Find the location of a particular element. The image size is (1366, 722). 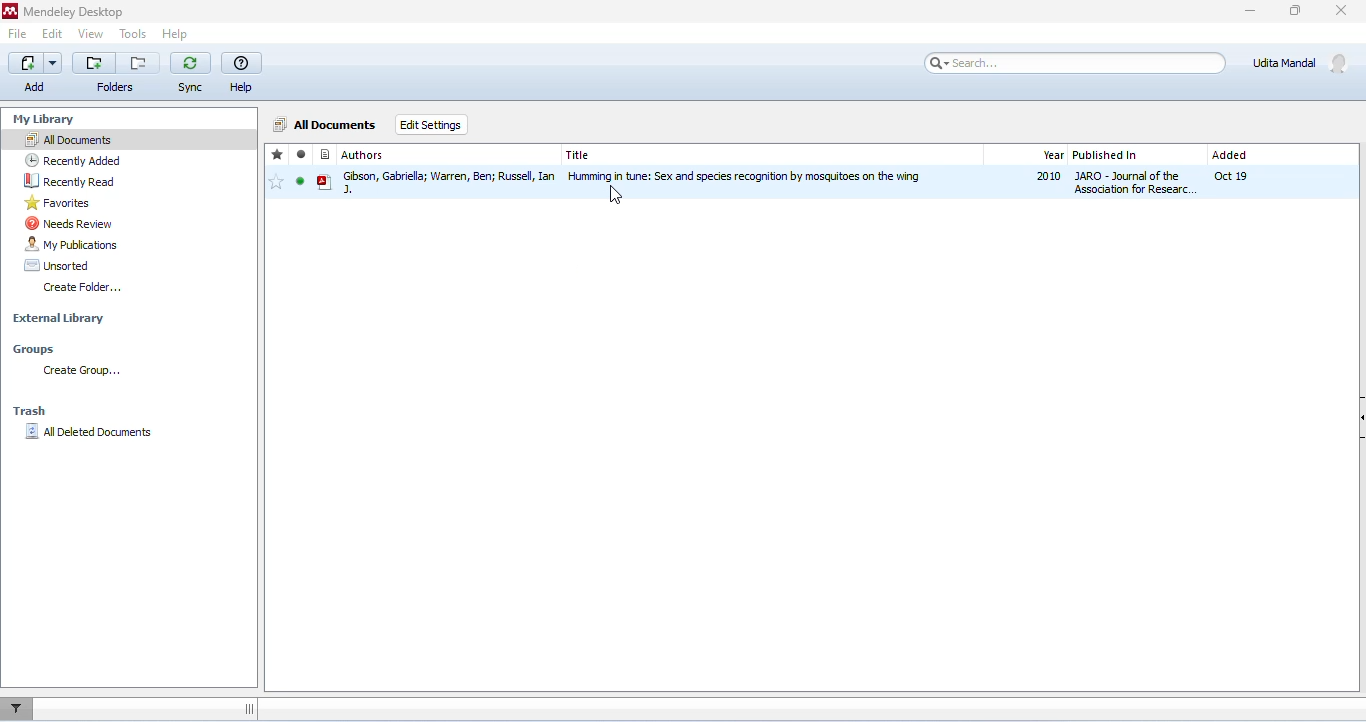

folders is located at coordinates (114, 74).